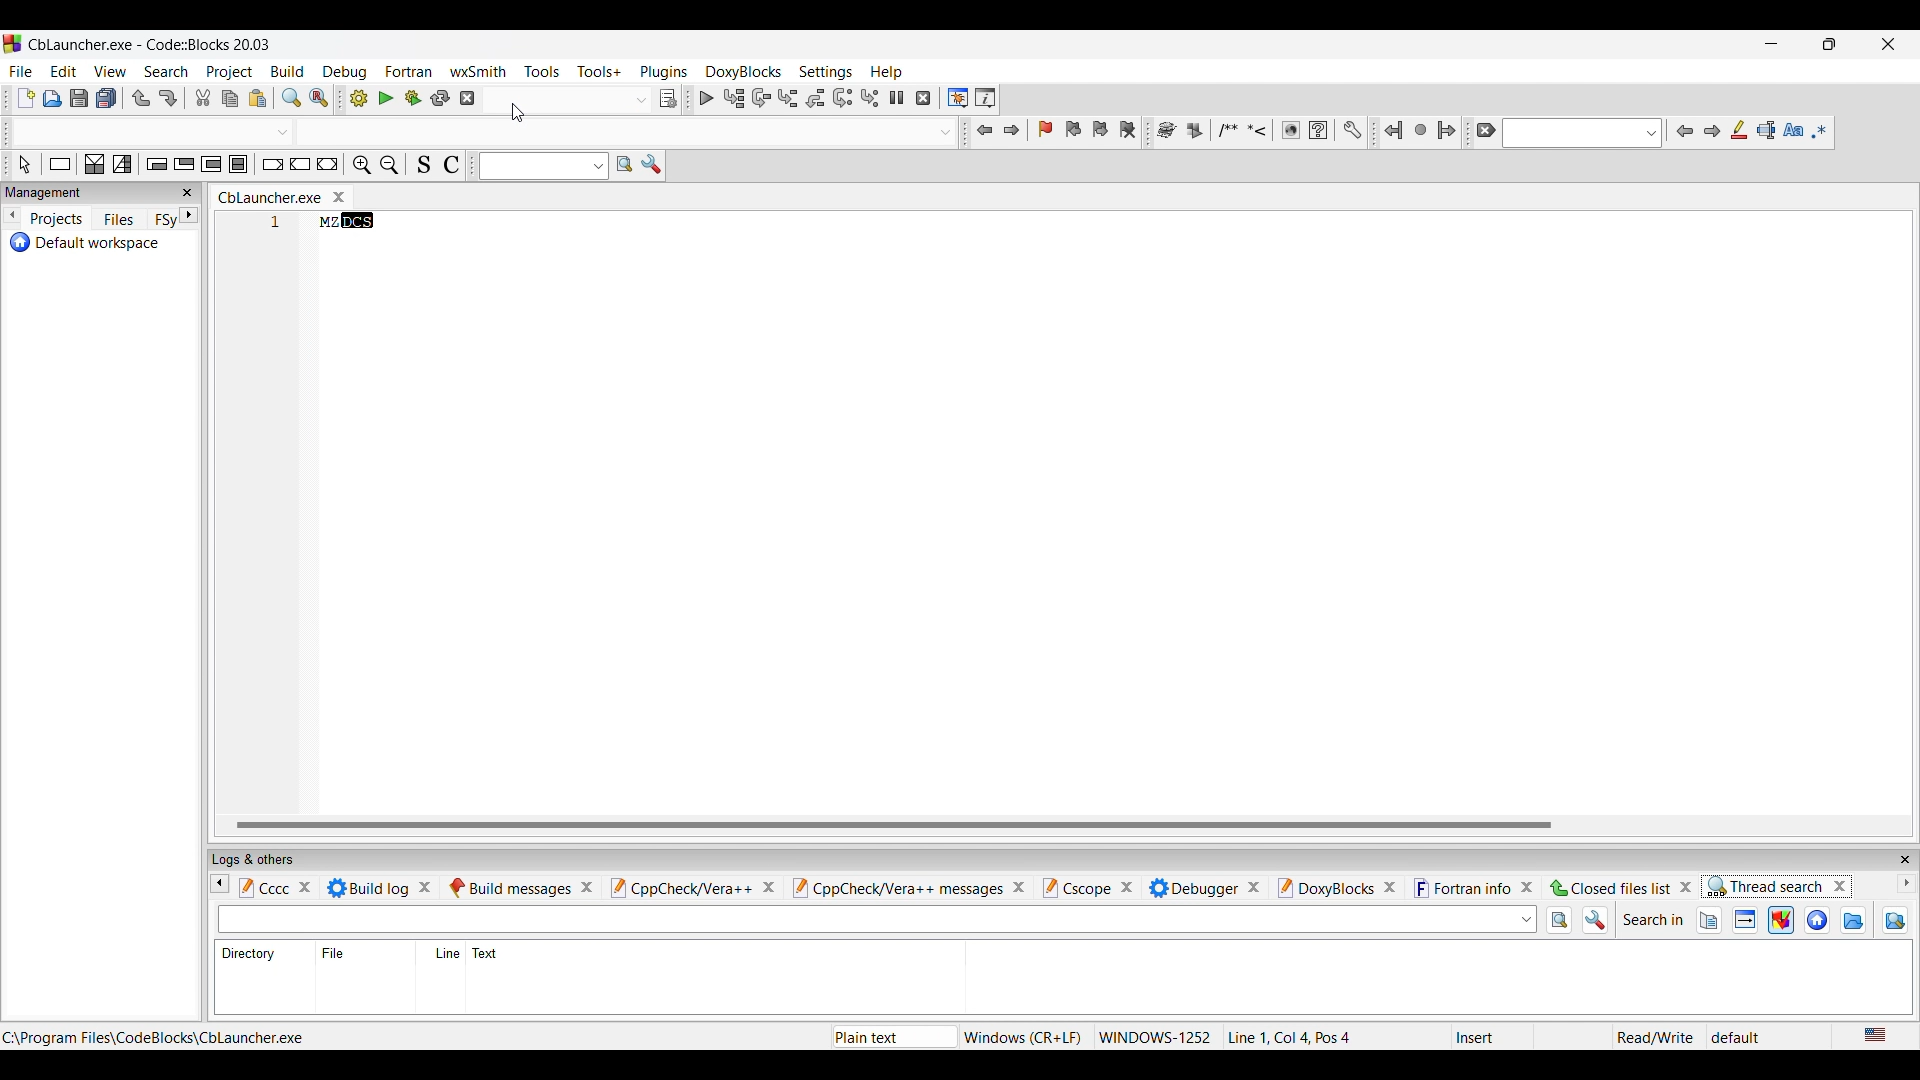  What do you see at coordinates (258, 99) in the screenshot?
I see `Paste` at bounding box center [258, 99].